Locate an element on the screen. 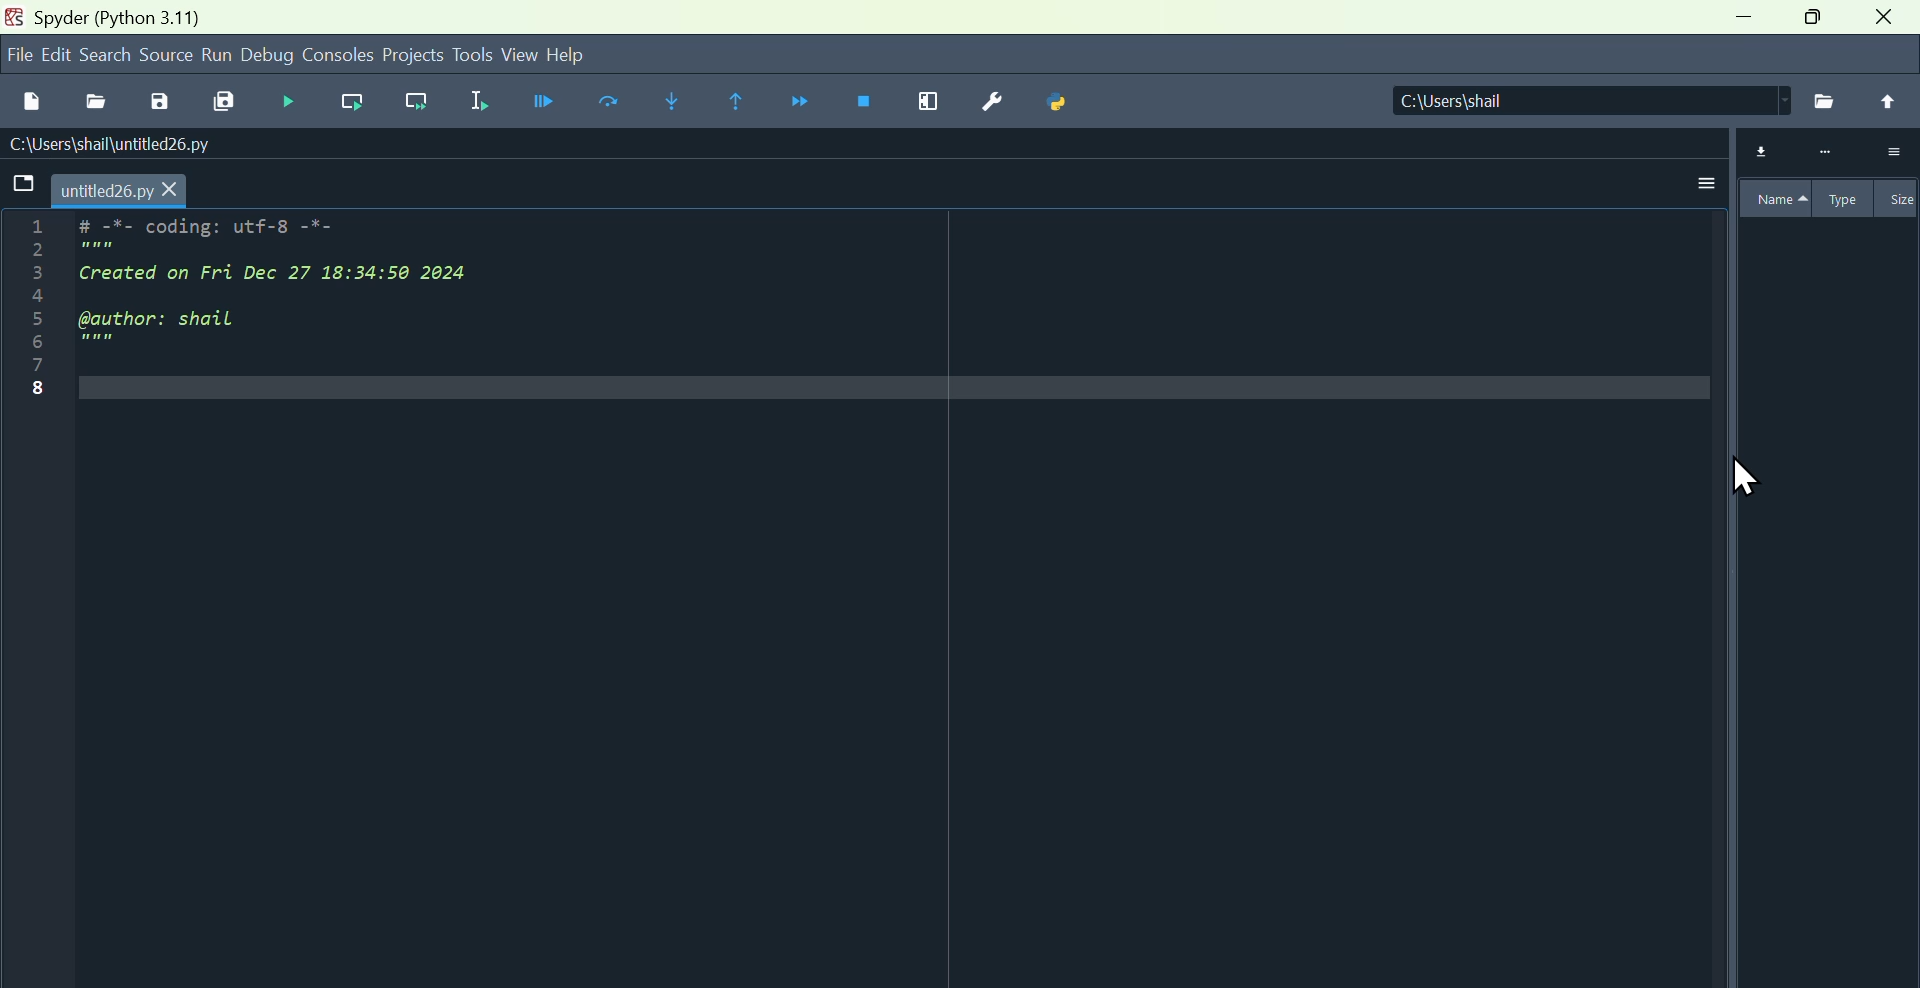 This screenshot has height=988, width=1920. Stop debugging is located at coordinates (868, 104).